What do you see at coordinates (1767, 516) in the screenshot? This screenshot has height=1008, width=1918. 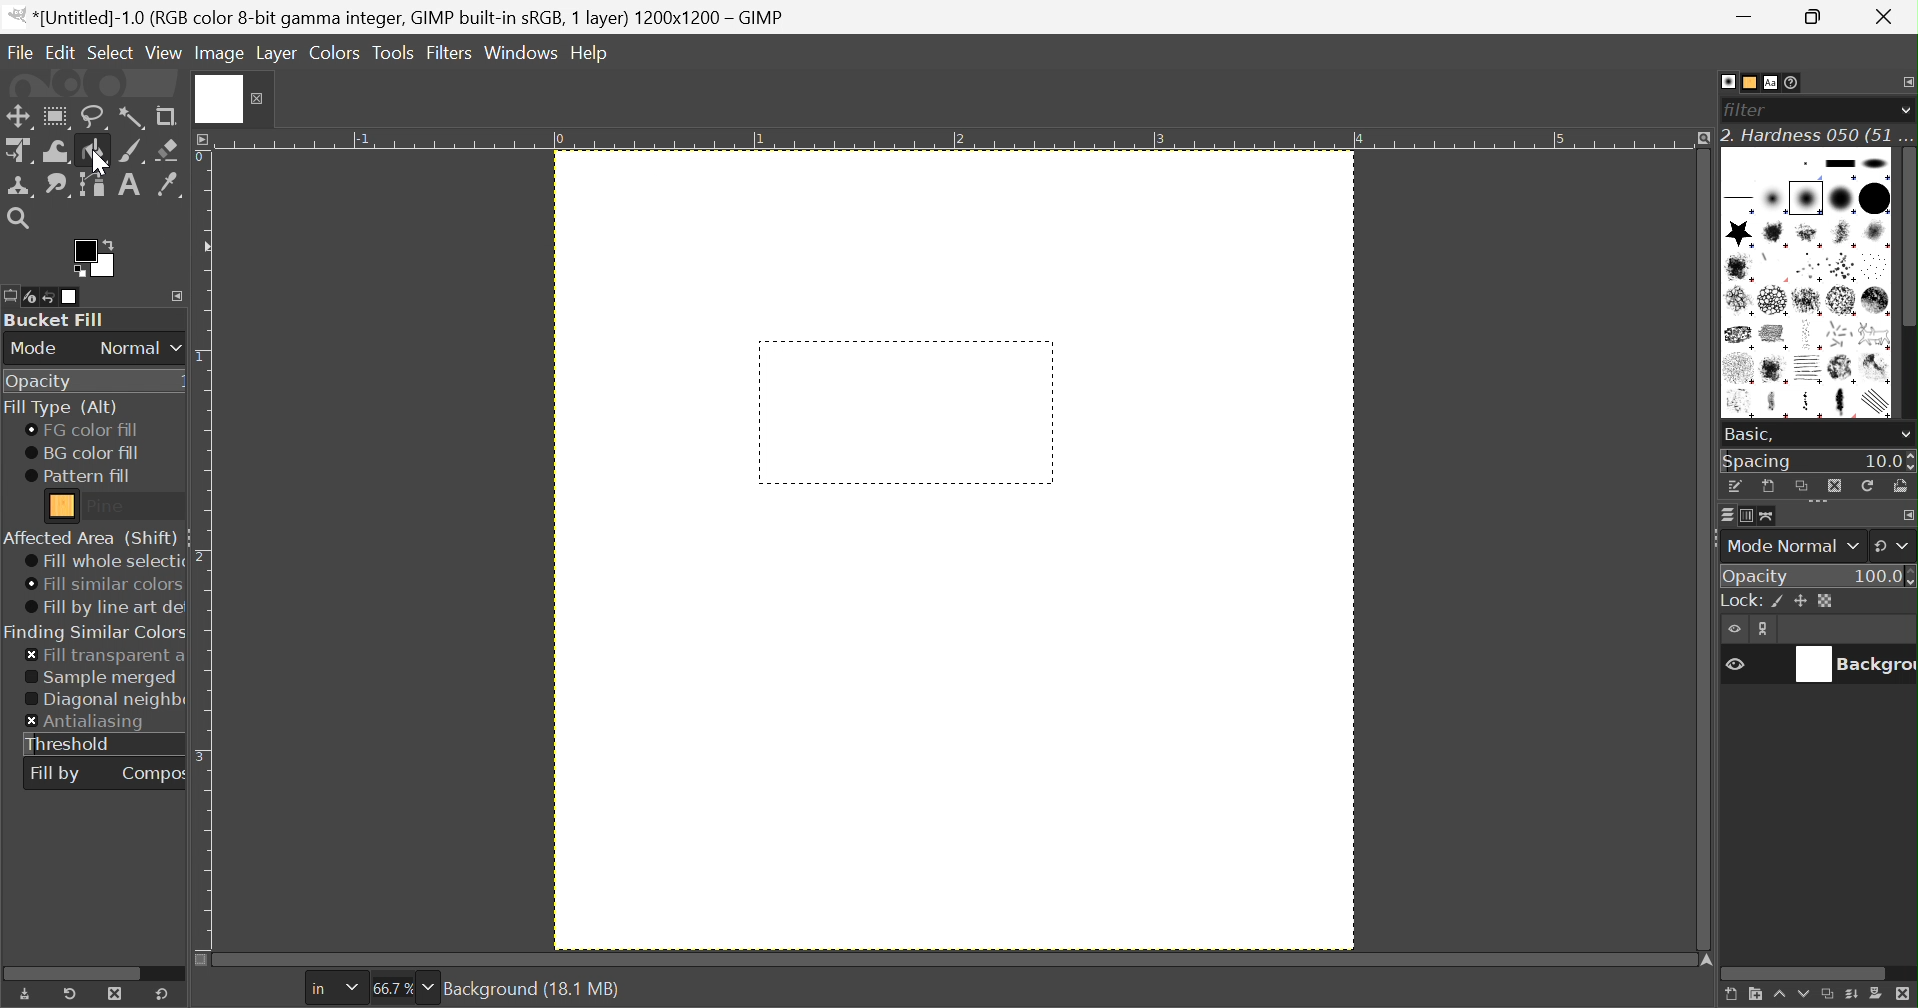 I see `Paths` at bounding box center [1767, 516].